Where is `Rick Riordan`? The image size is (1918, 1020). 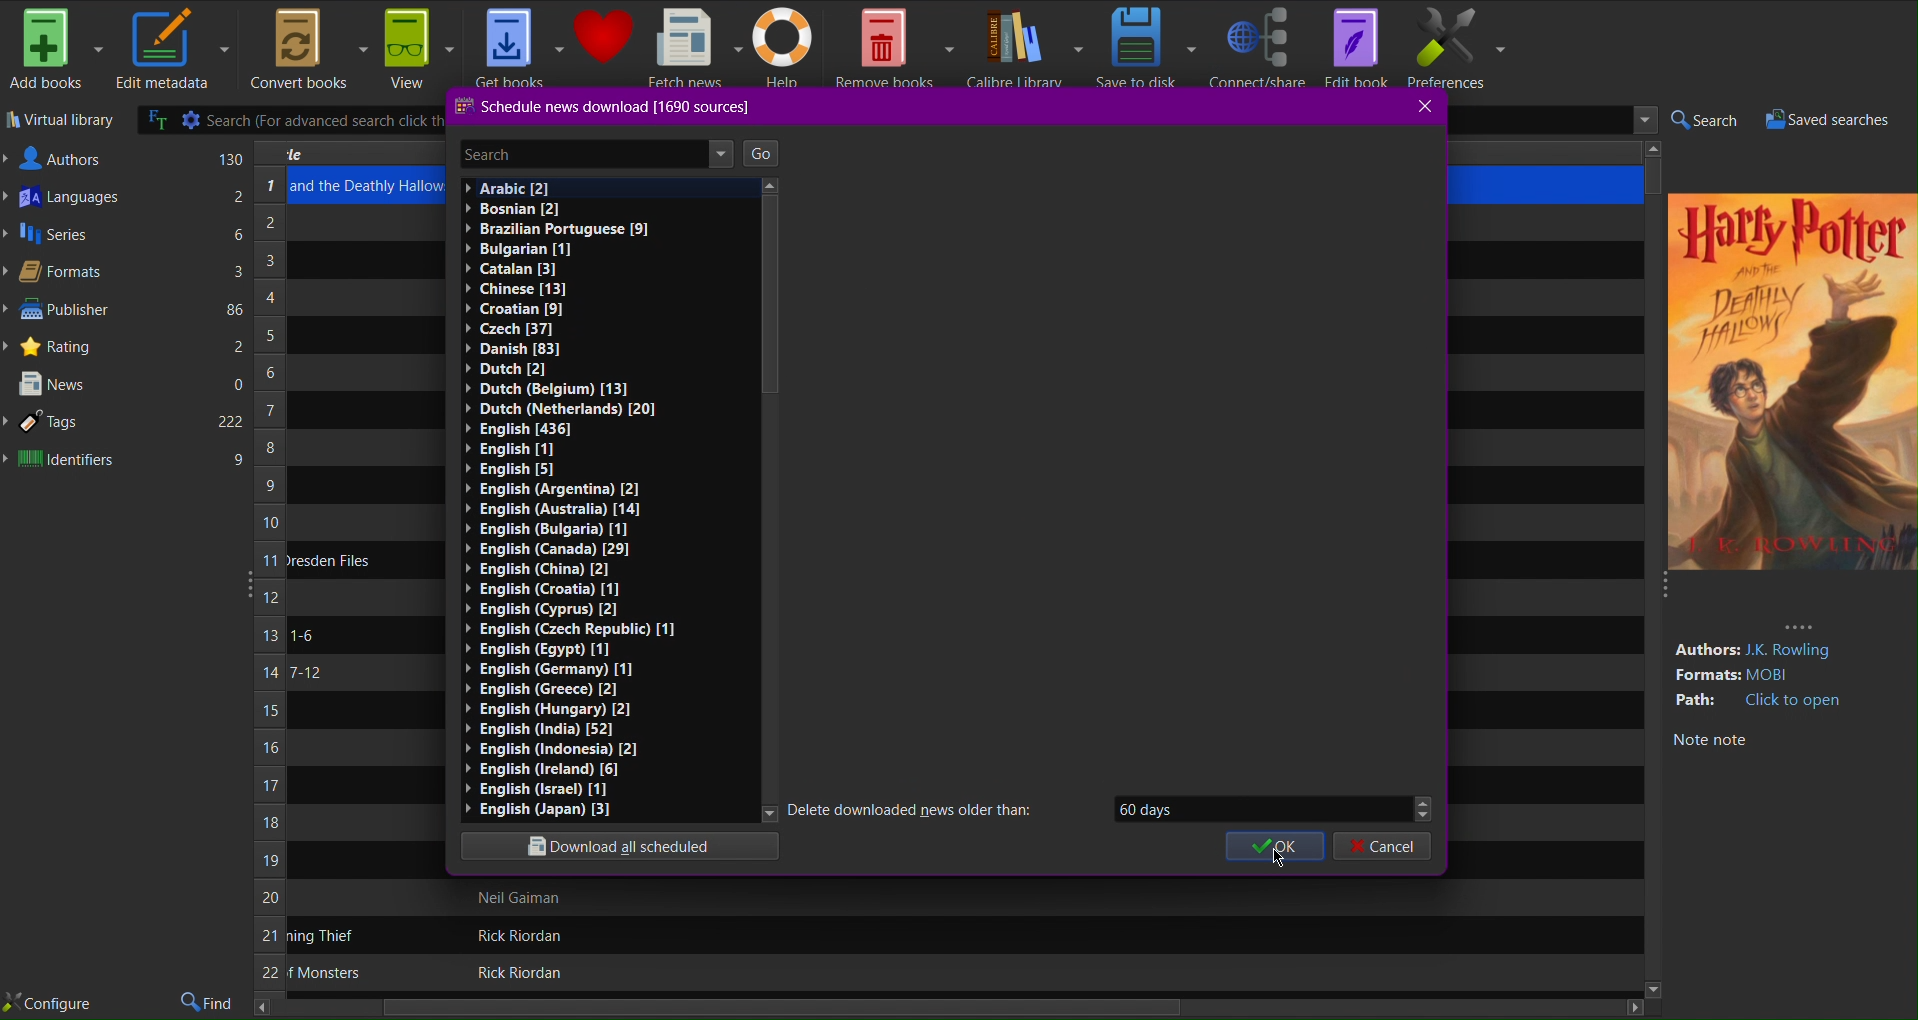
Rick Riordan is located at coordinates (516, 973).